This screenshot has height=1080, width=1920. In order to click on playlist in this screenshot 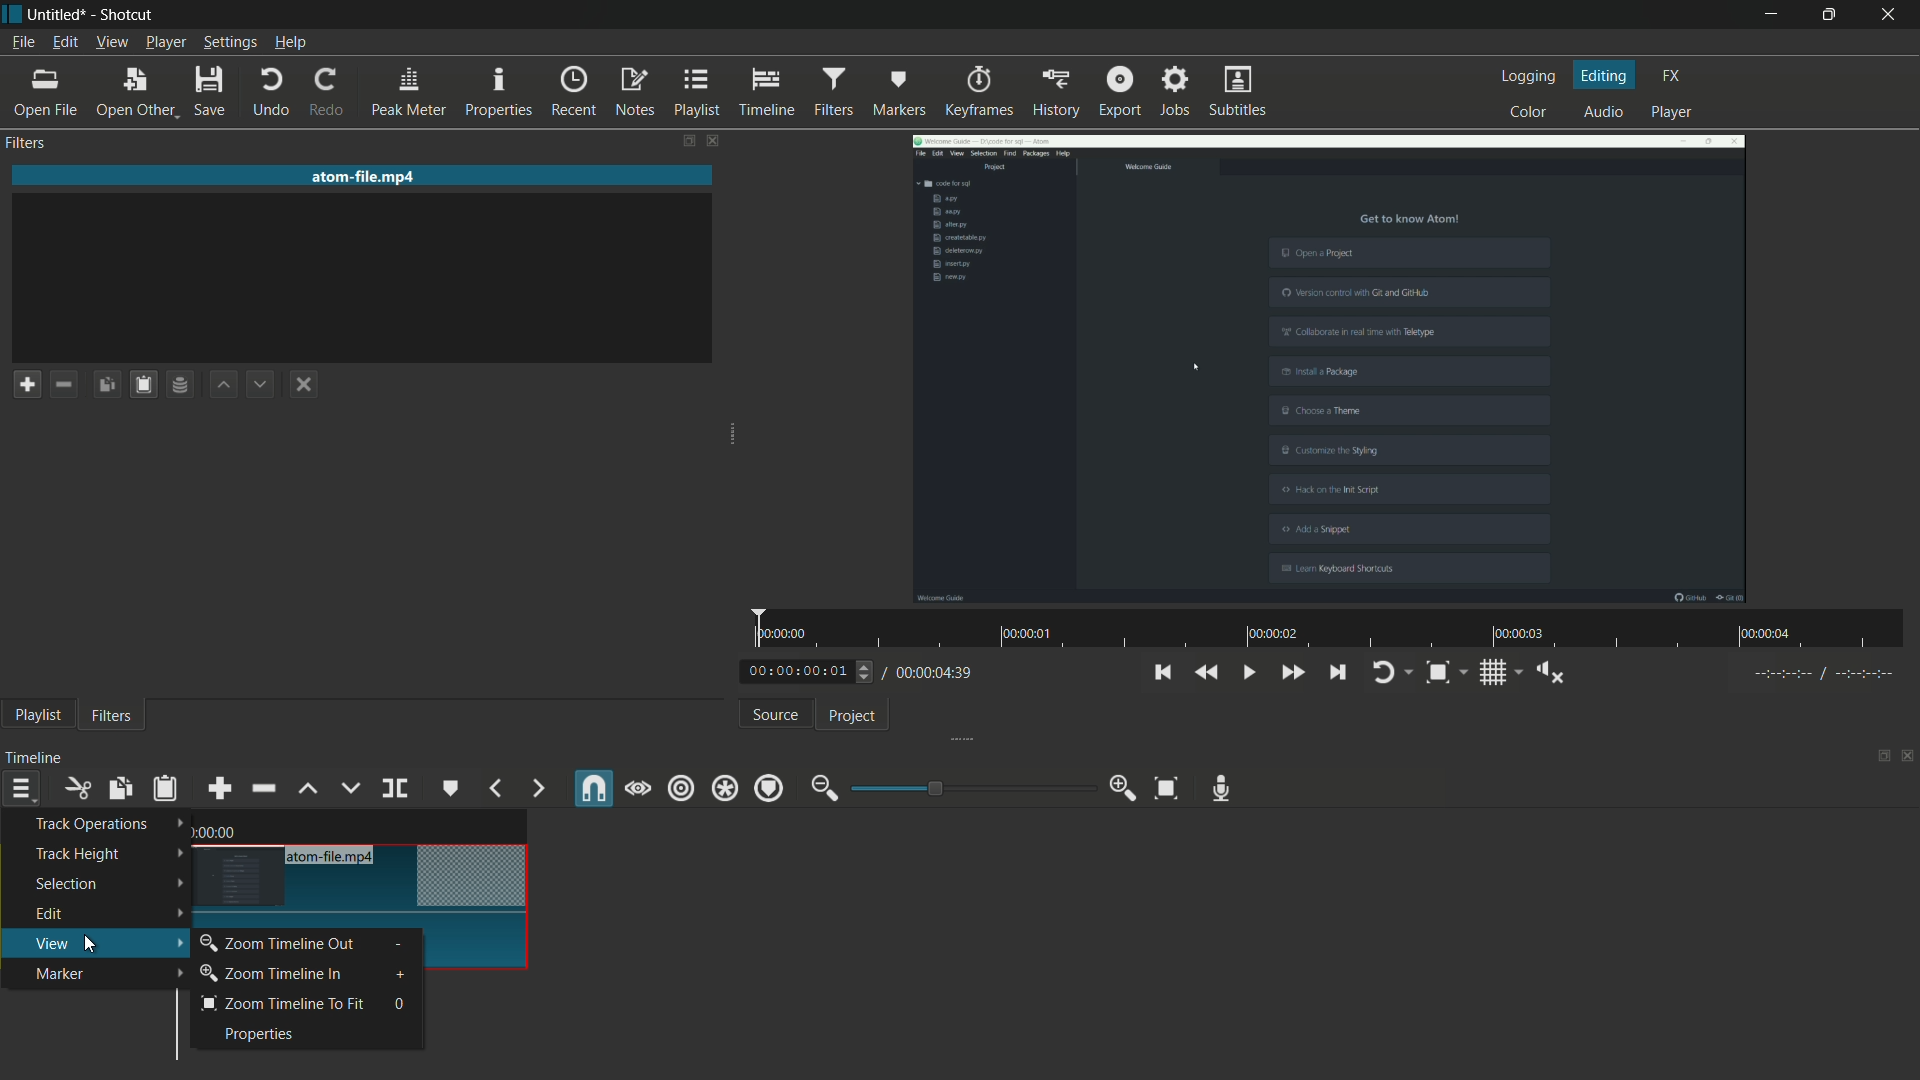, I will do `click(38, 715)`.